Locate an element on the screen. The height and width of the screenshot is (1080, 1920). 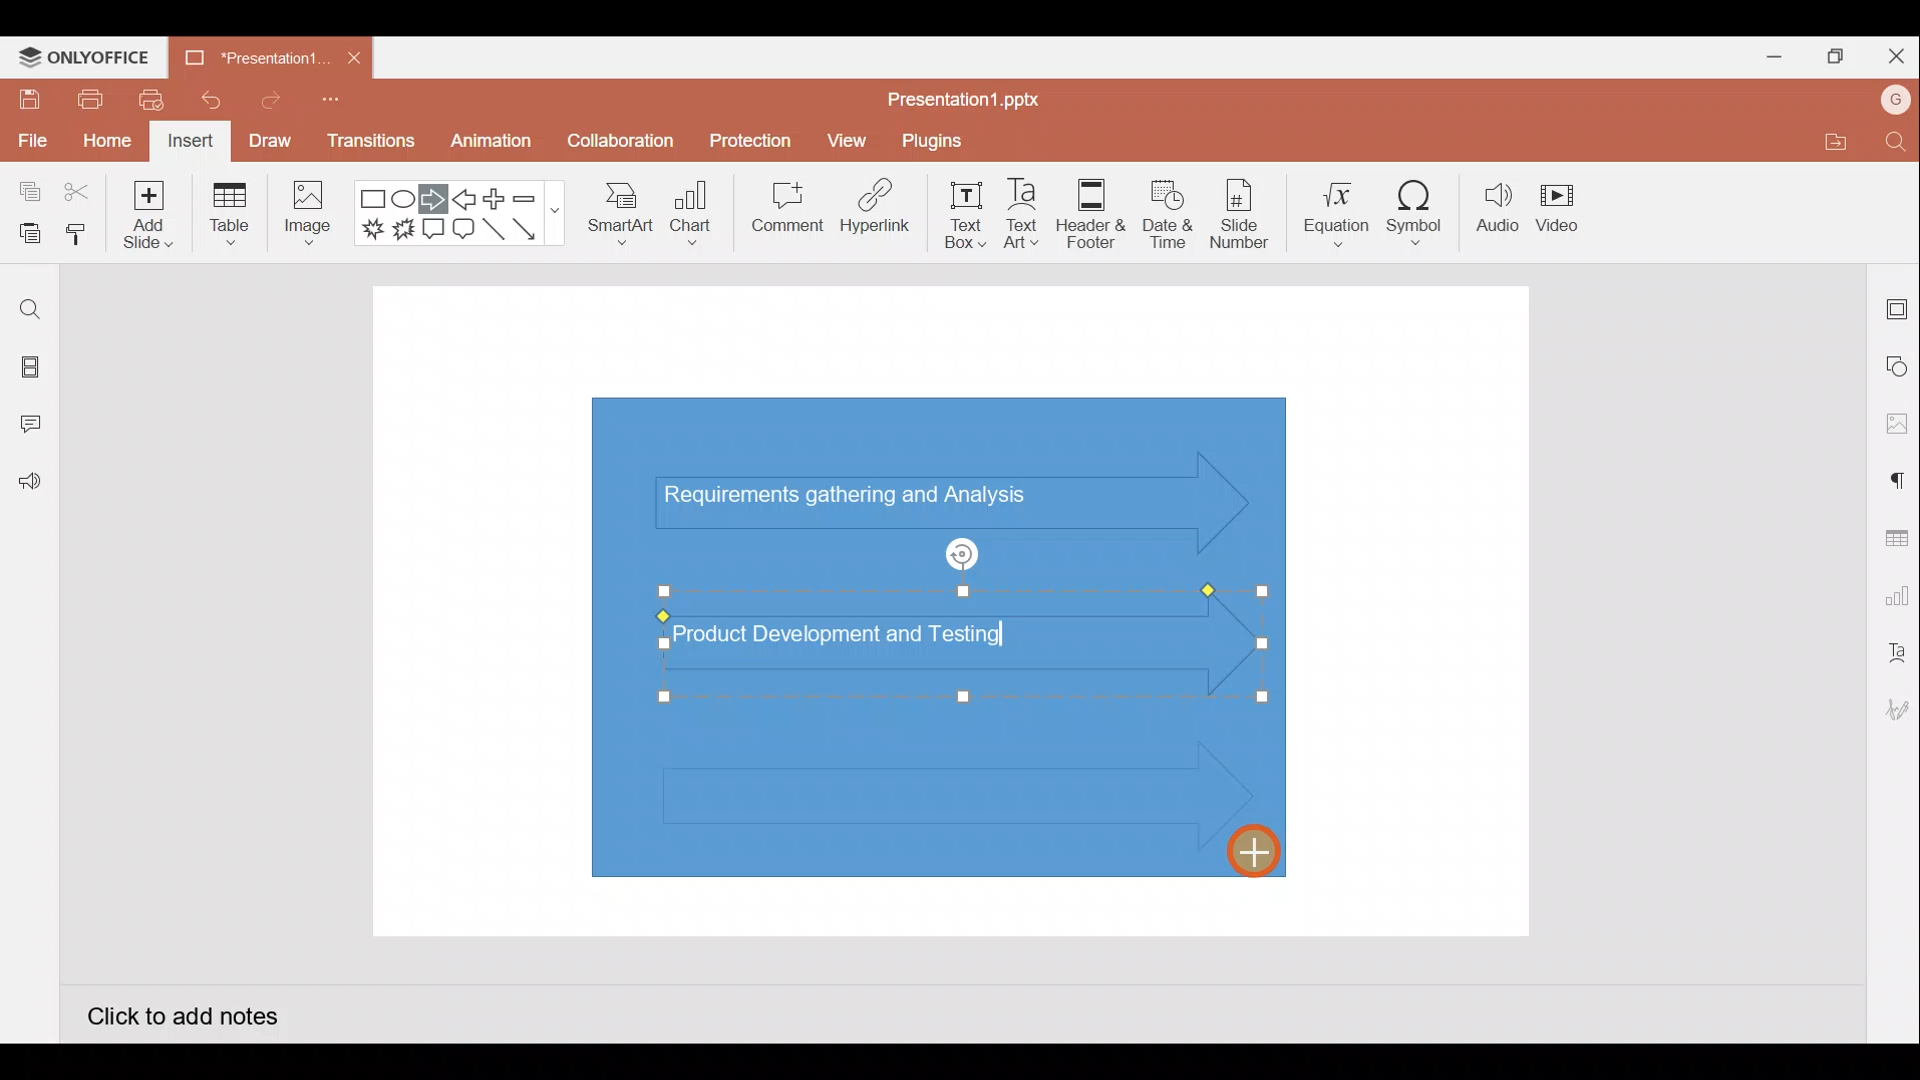
Shape settings is located at coordinates (1898, 365).